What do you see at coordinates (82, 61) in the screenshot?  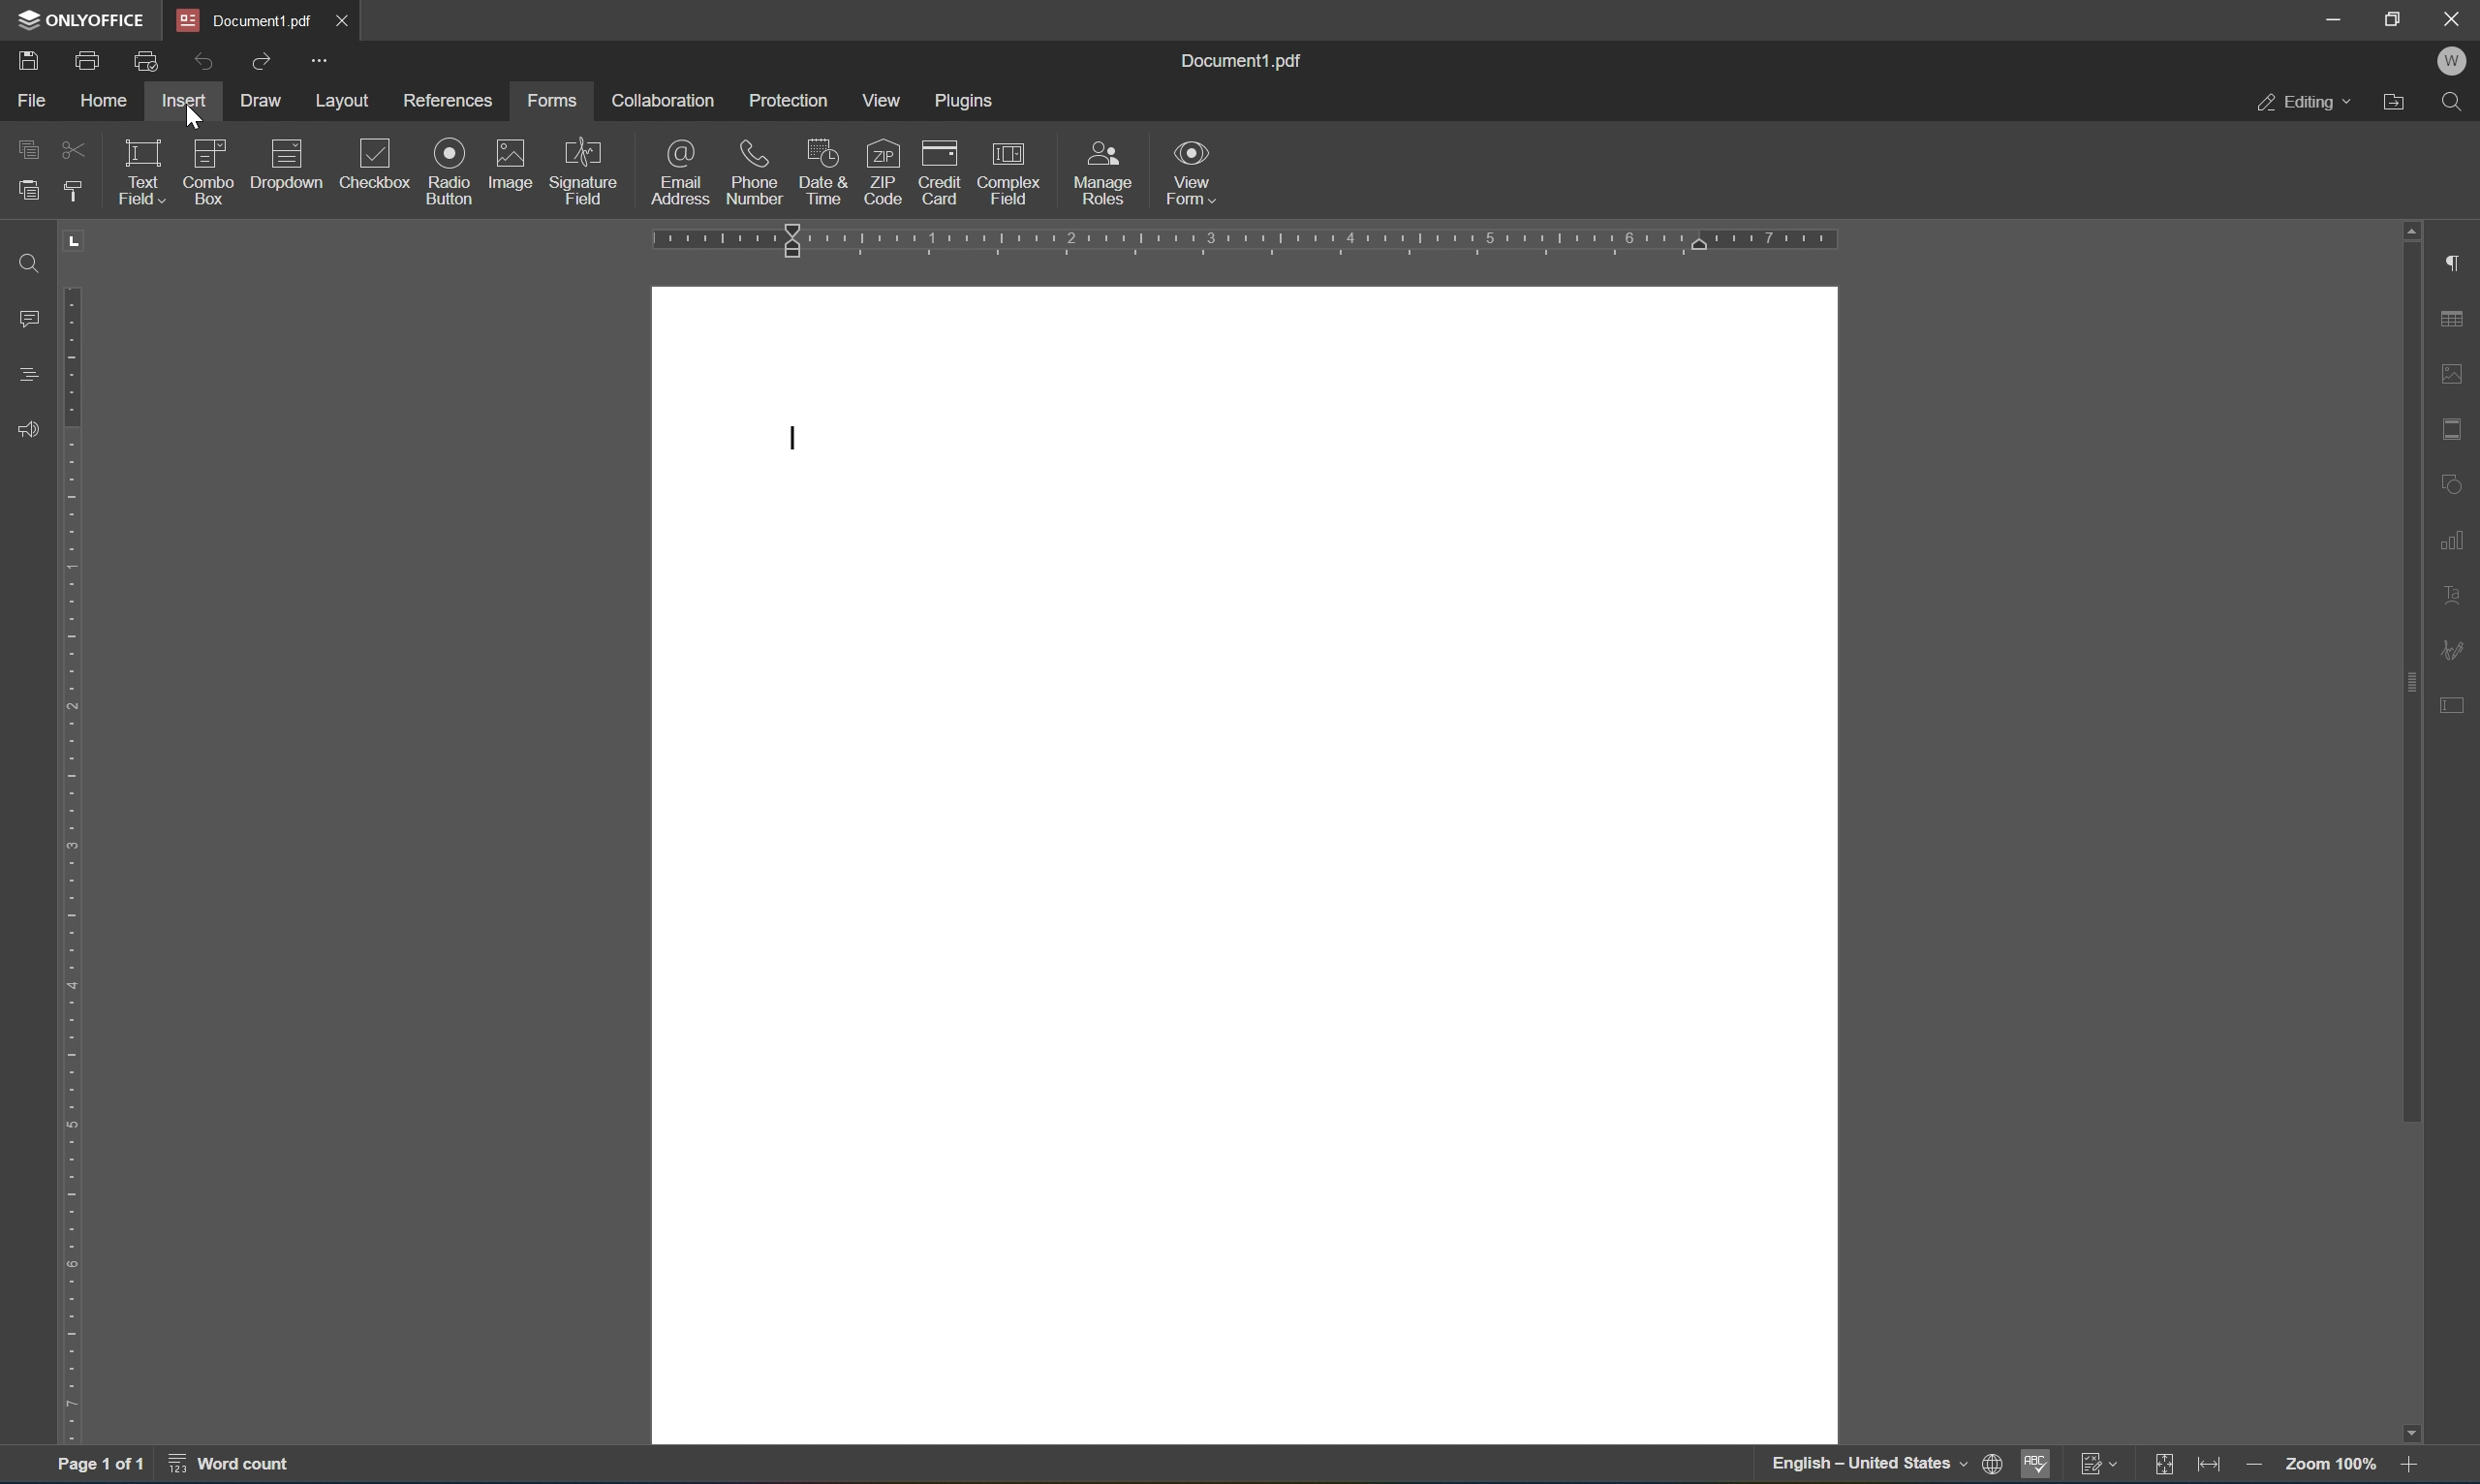 I see `print` at bounding box center [82, 61].